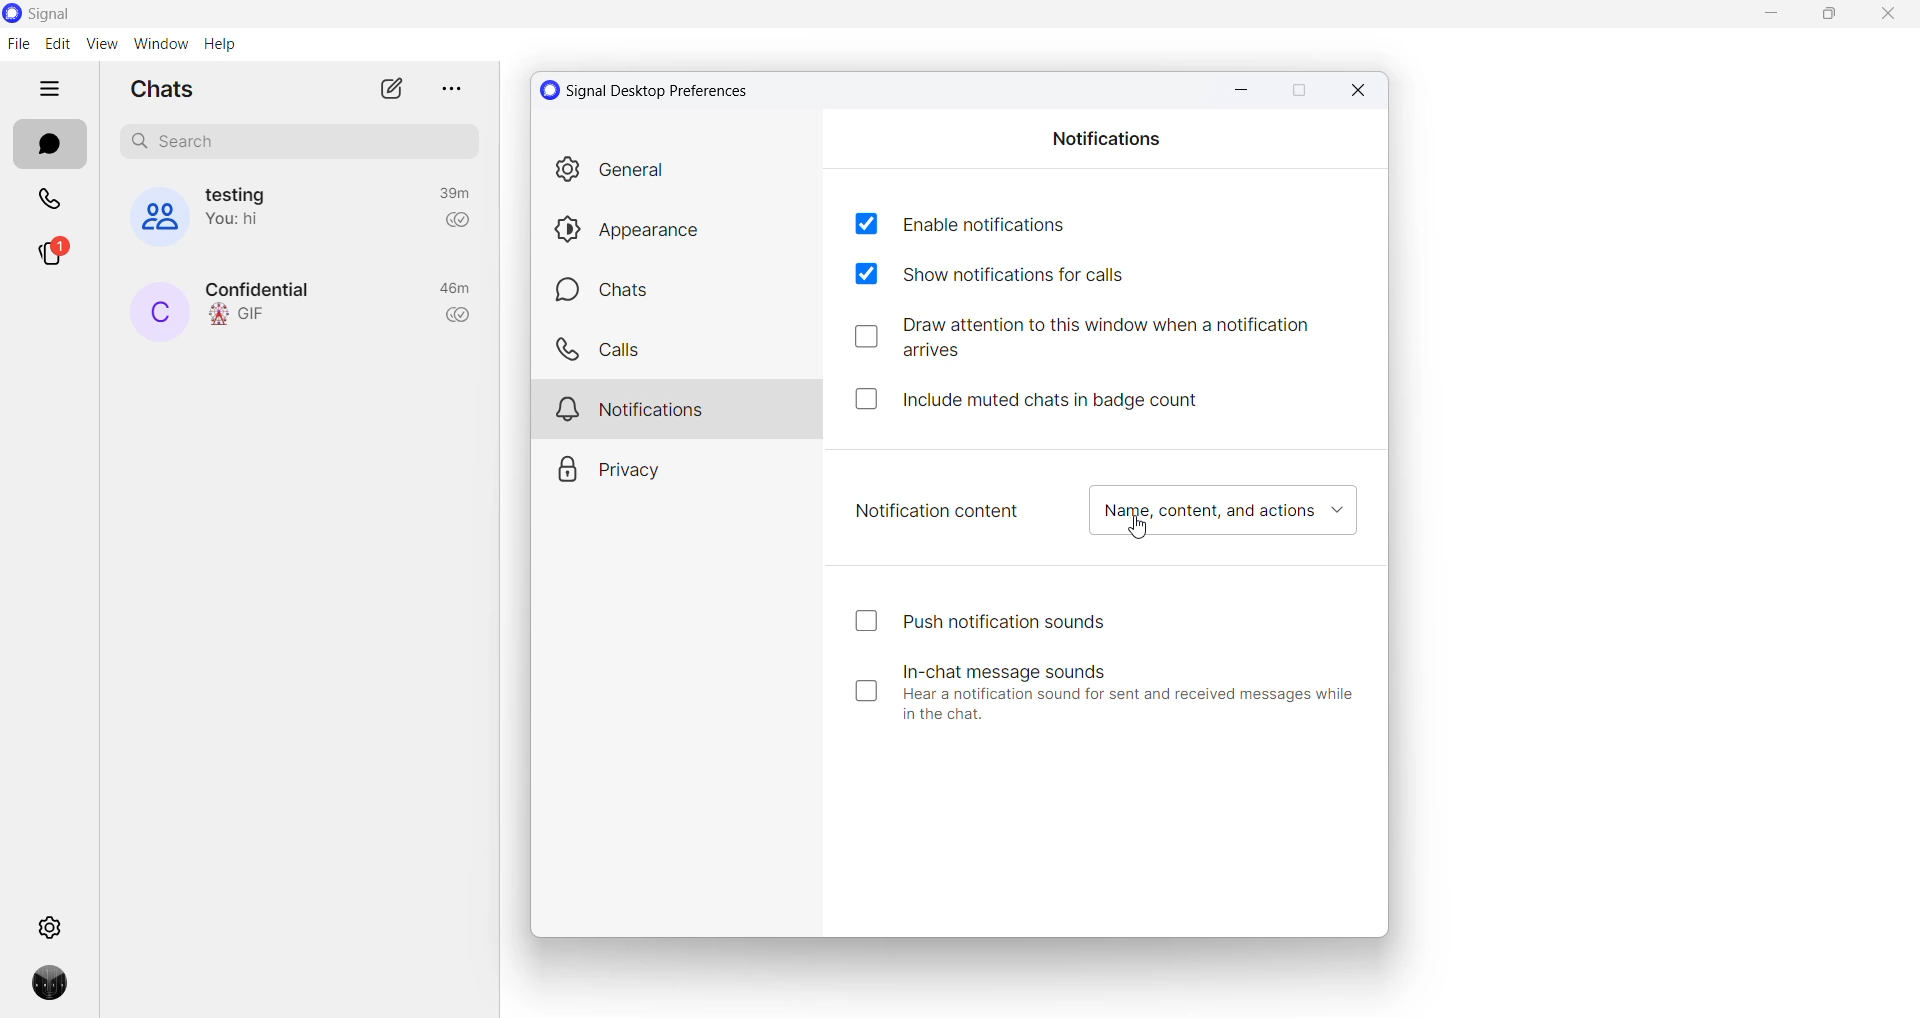 The height and width of the screenshot is (1018, 1920). Describe the element at coordinates (939, 510) in the screenshot. I see `notification content` at that location.